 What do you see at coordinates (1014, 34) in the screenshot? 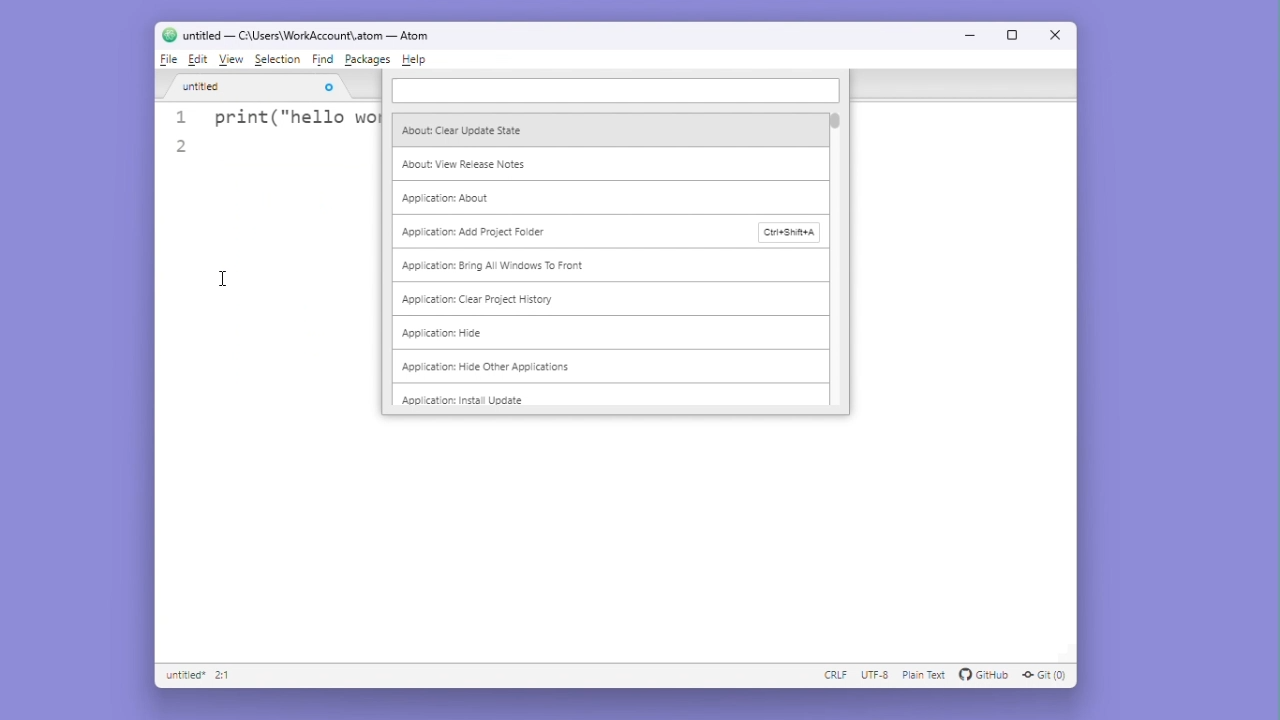
I see `Maximize` at bounding box center [1014, 34].